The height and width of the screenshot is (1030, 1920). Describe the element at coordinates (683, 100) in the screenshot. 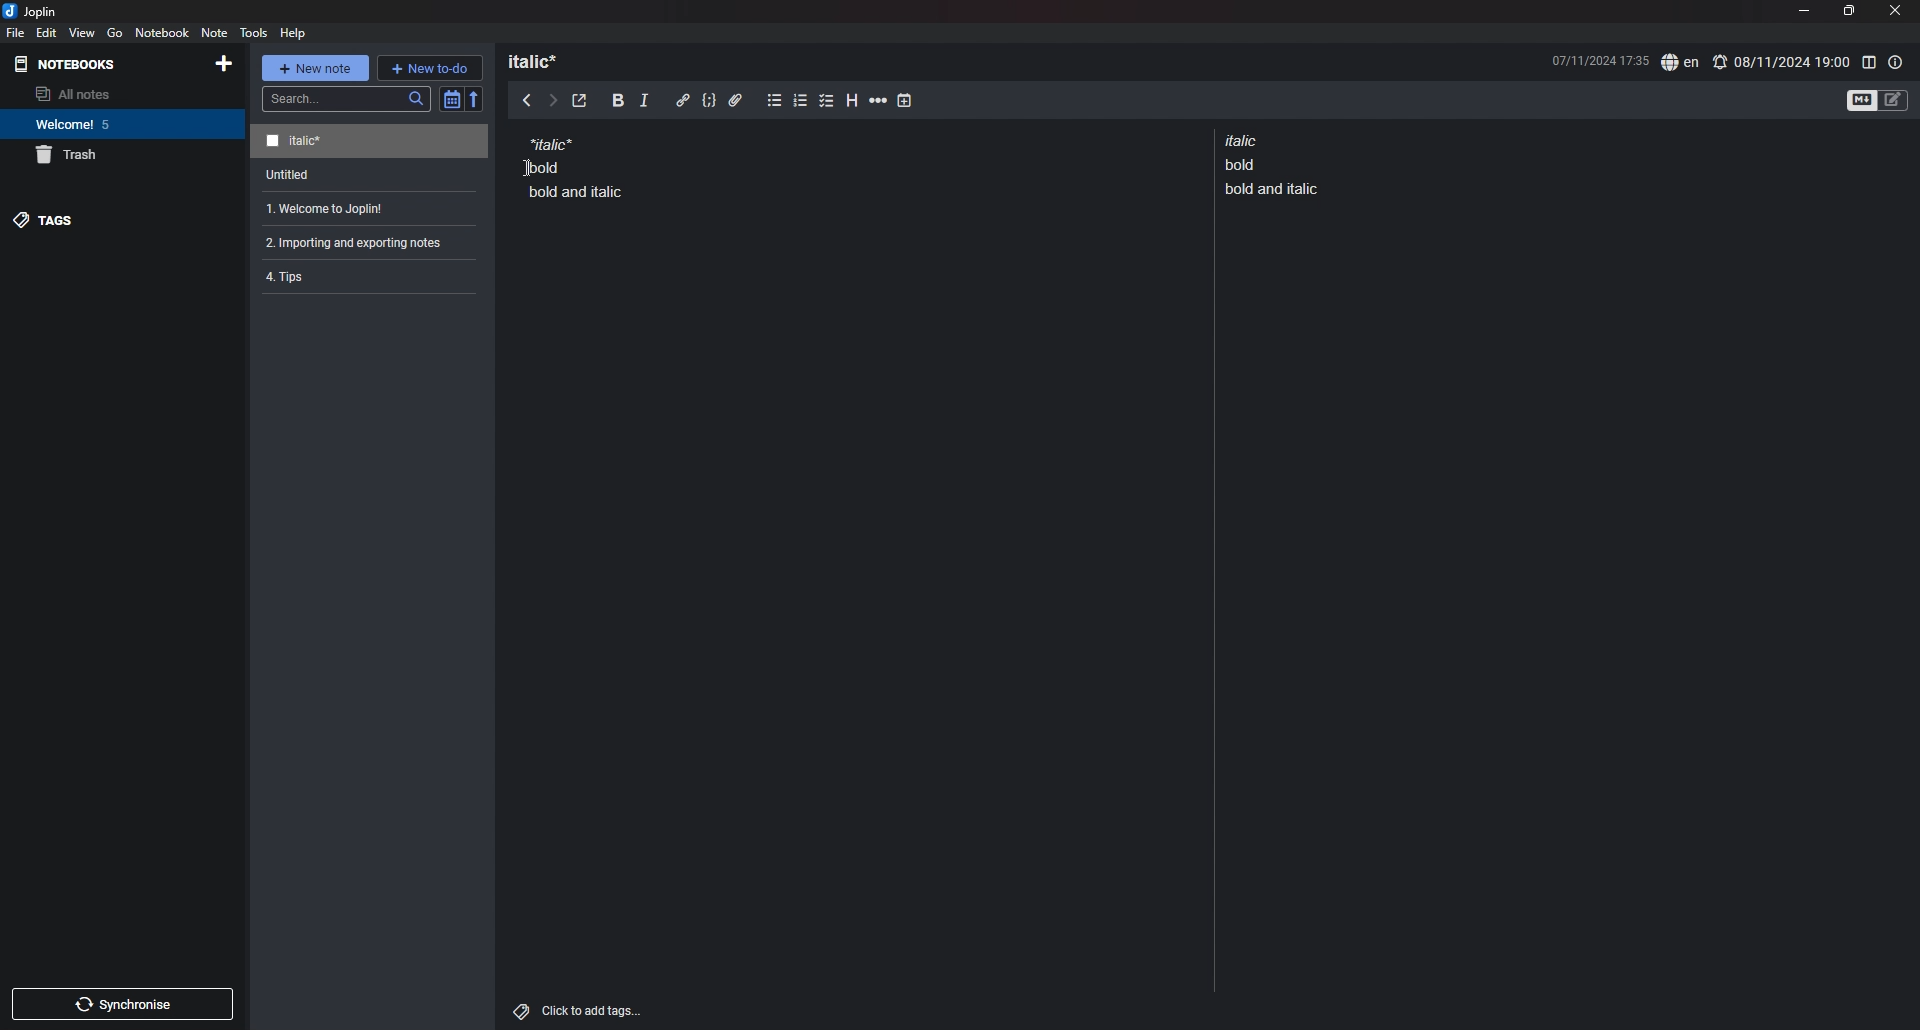

I see `hyperlink` at that location.